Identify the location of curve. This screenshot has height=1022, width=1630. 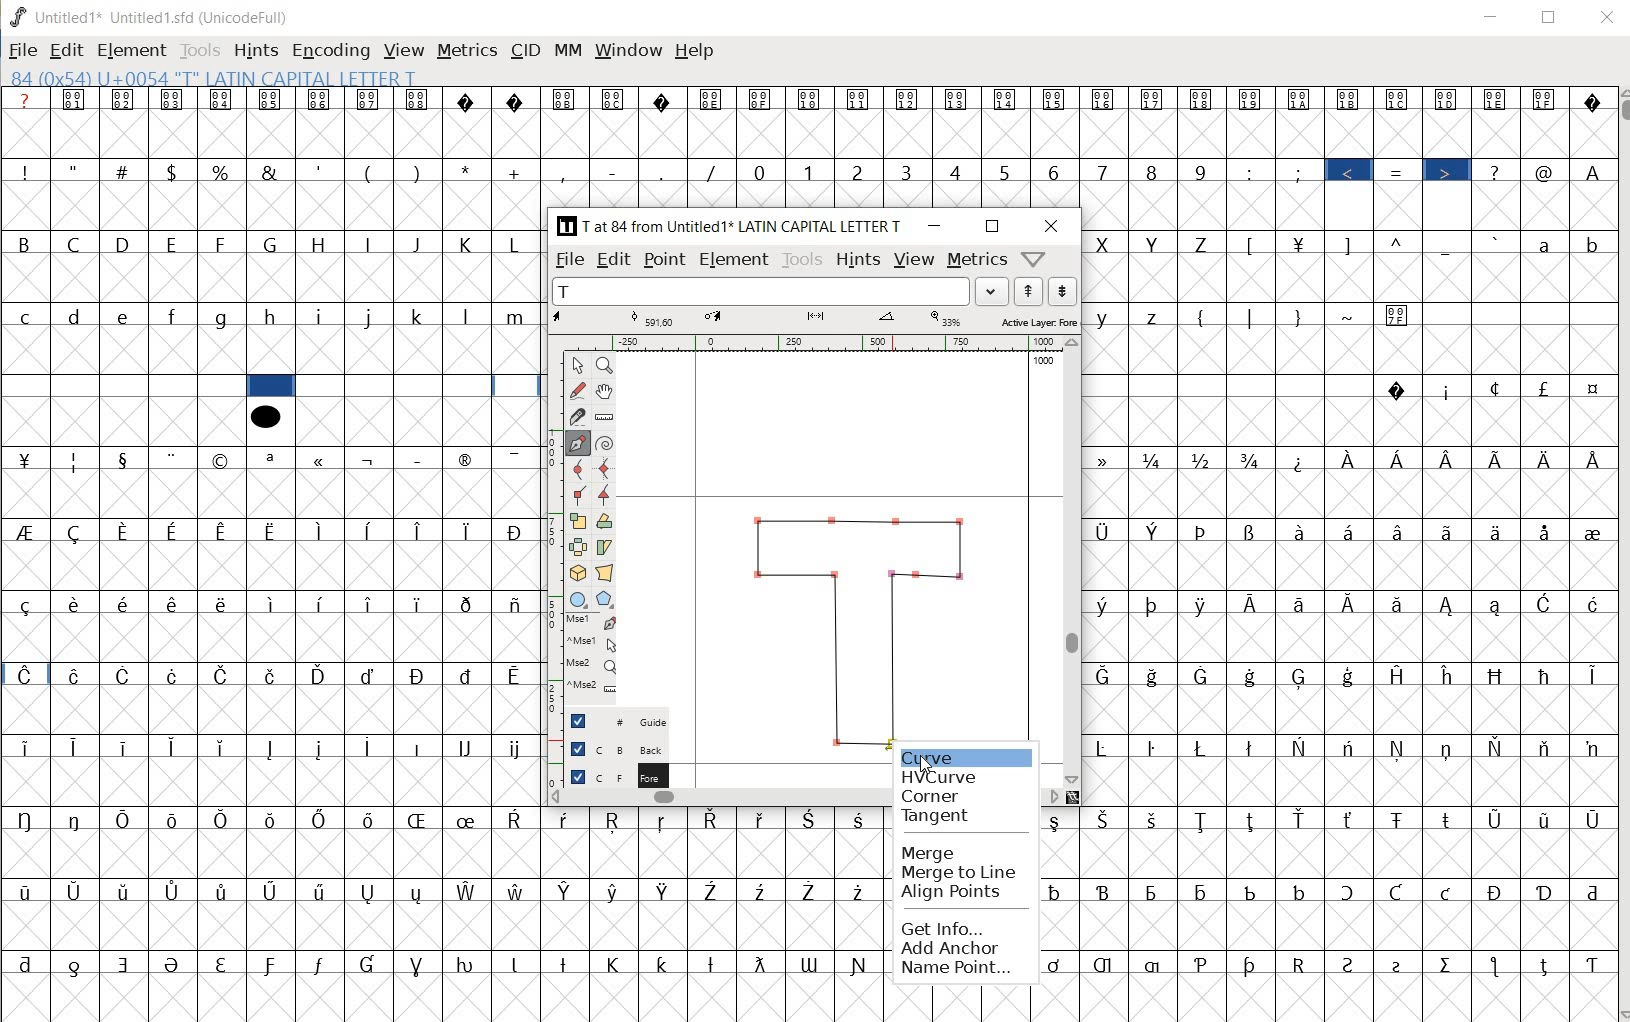
(577, 470).